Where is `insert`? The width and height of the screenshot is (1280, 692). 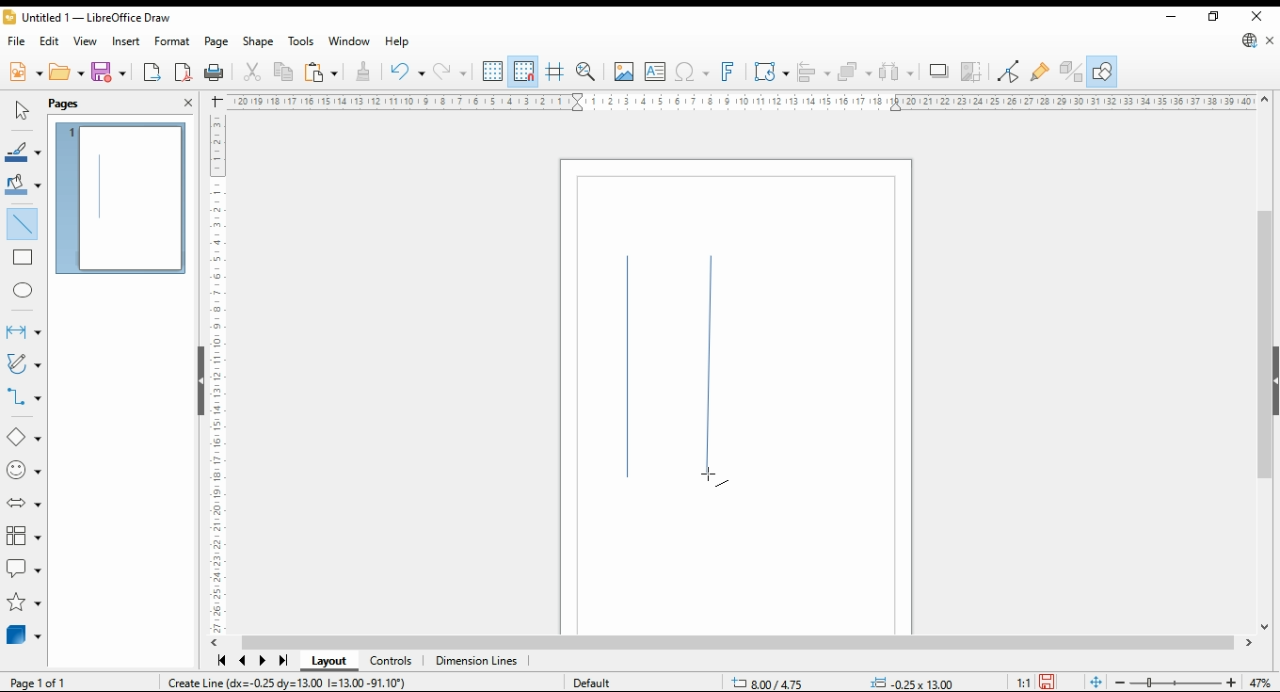
insert is located at coordinates (127, 41).